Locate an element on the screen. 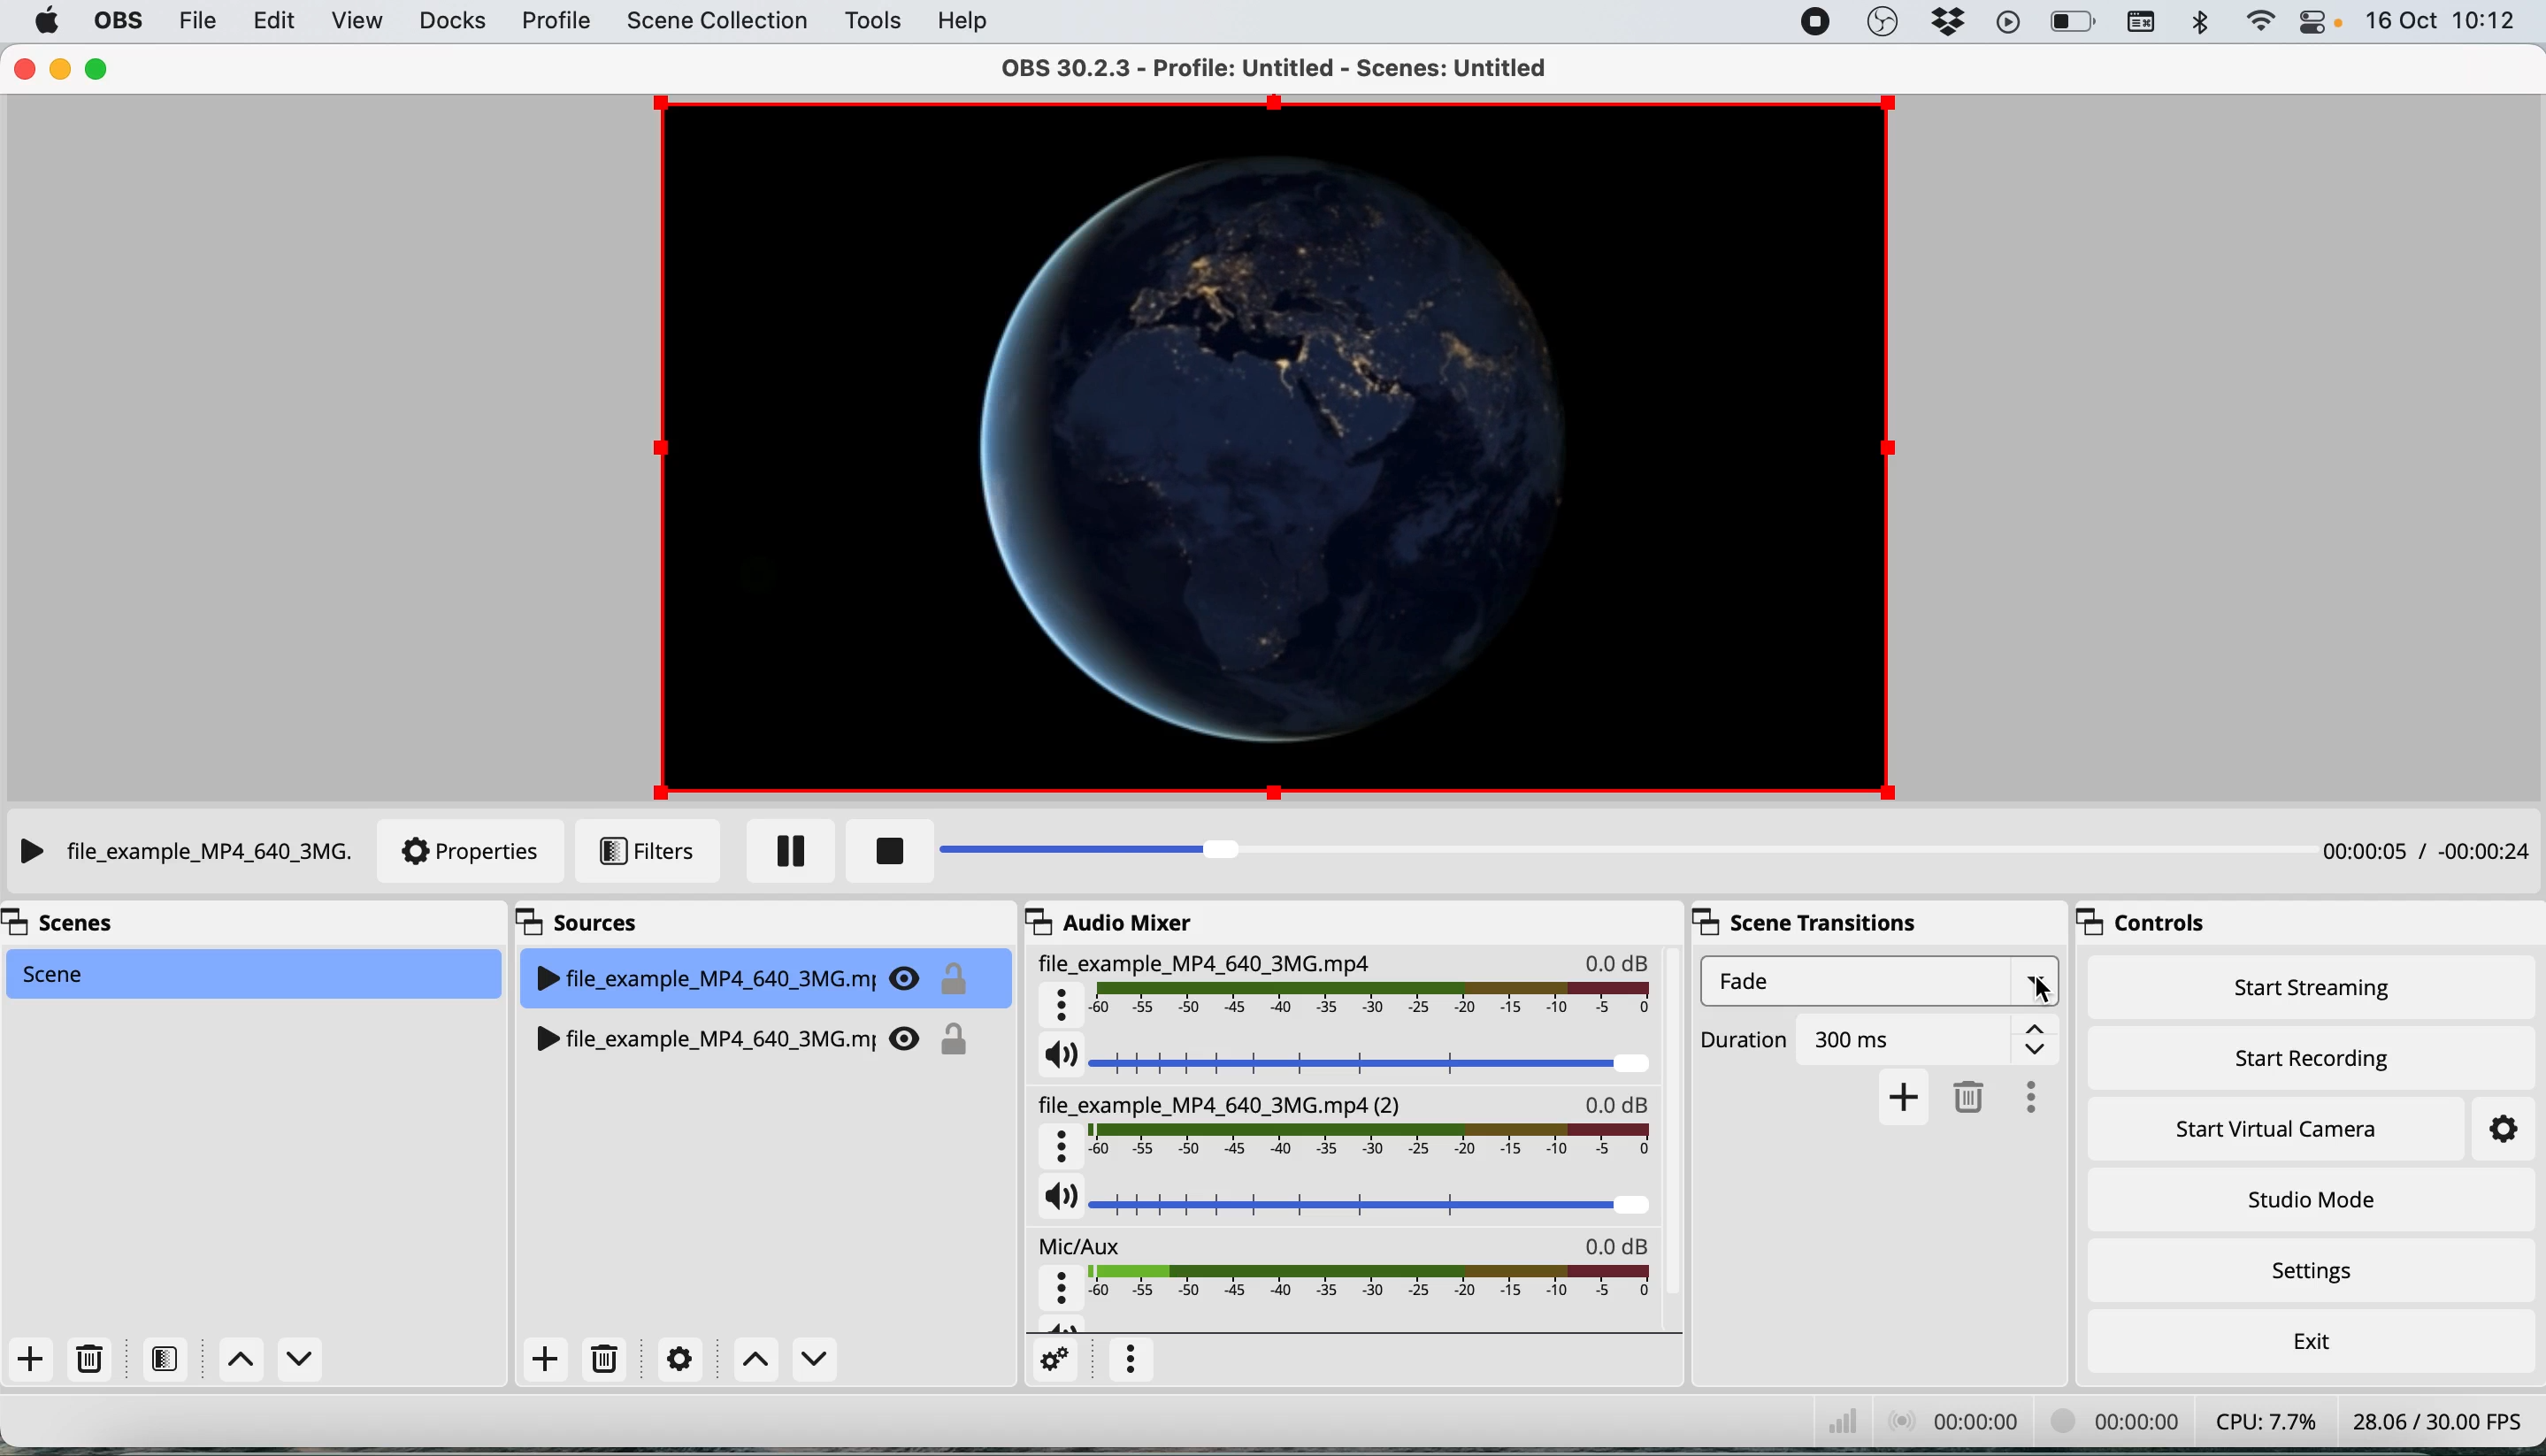  start streaming is located at coordinates (2305, 991).